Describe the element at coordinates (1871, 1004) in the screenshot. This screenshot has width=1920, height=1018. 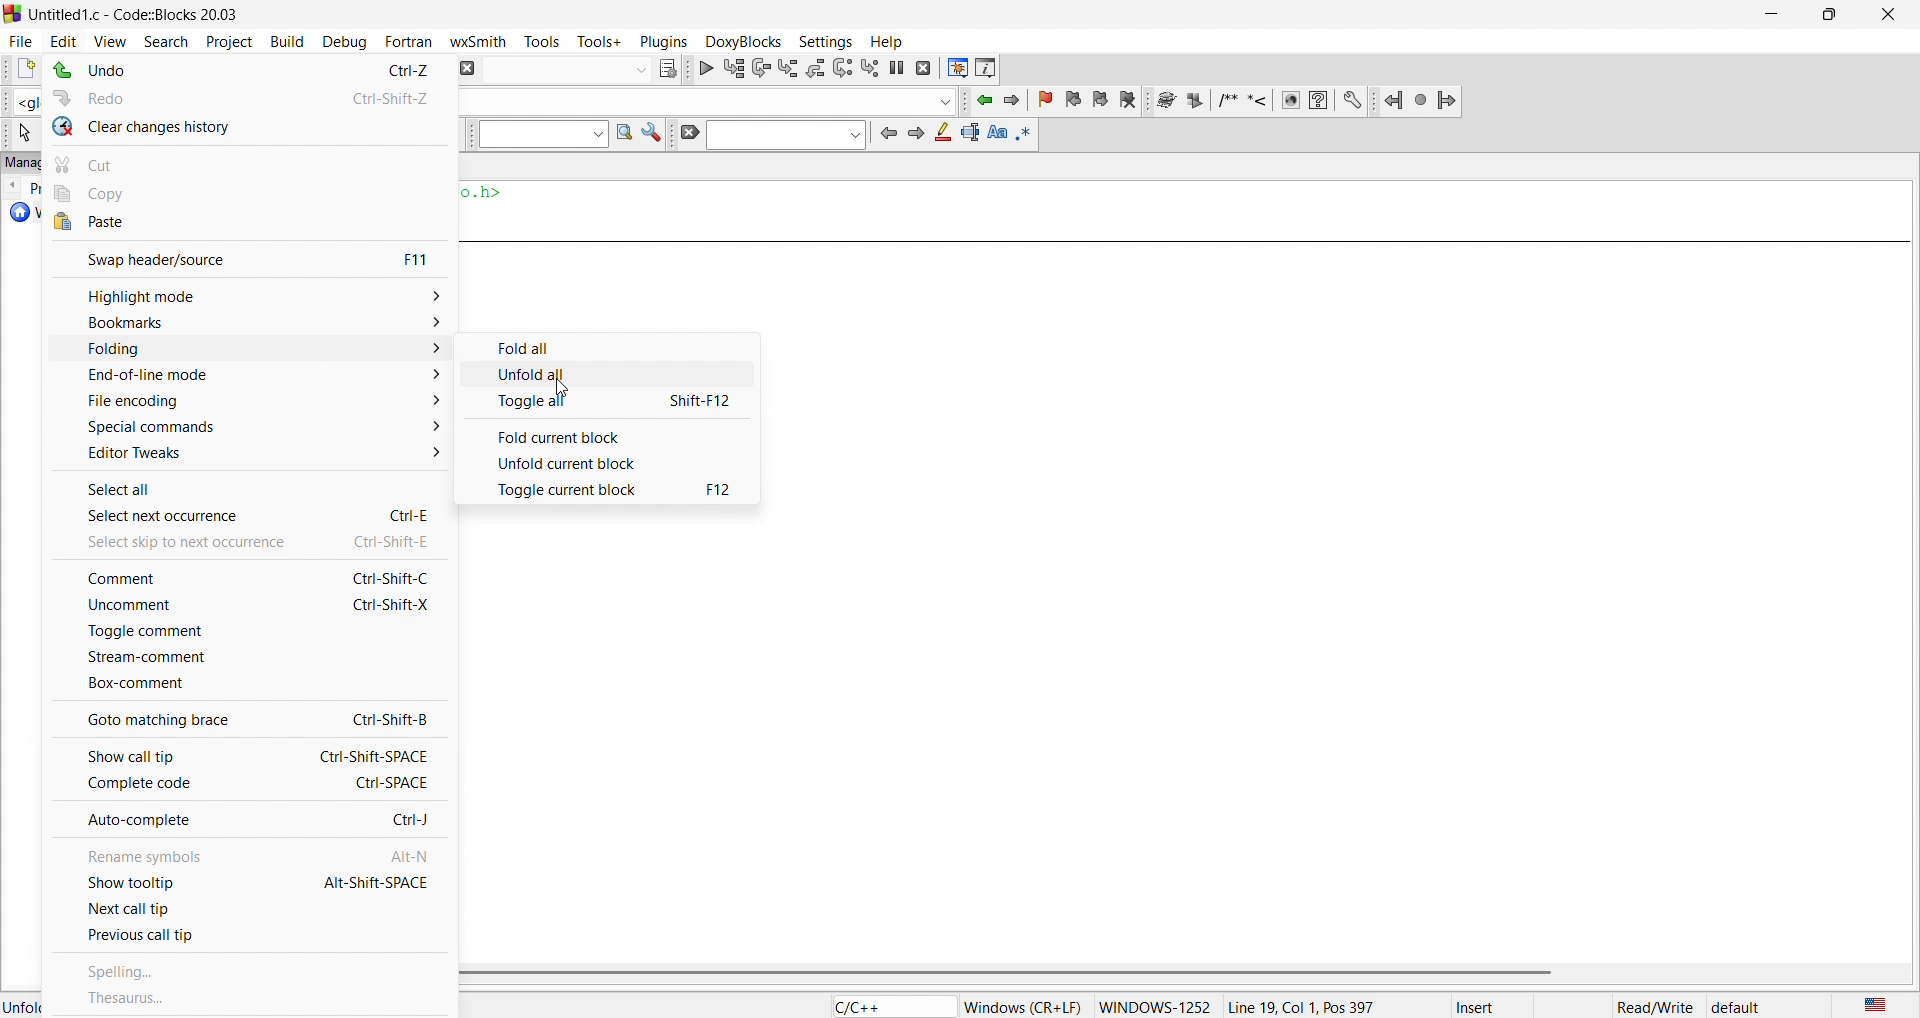
I see `language` at that location.